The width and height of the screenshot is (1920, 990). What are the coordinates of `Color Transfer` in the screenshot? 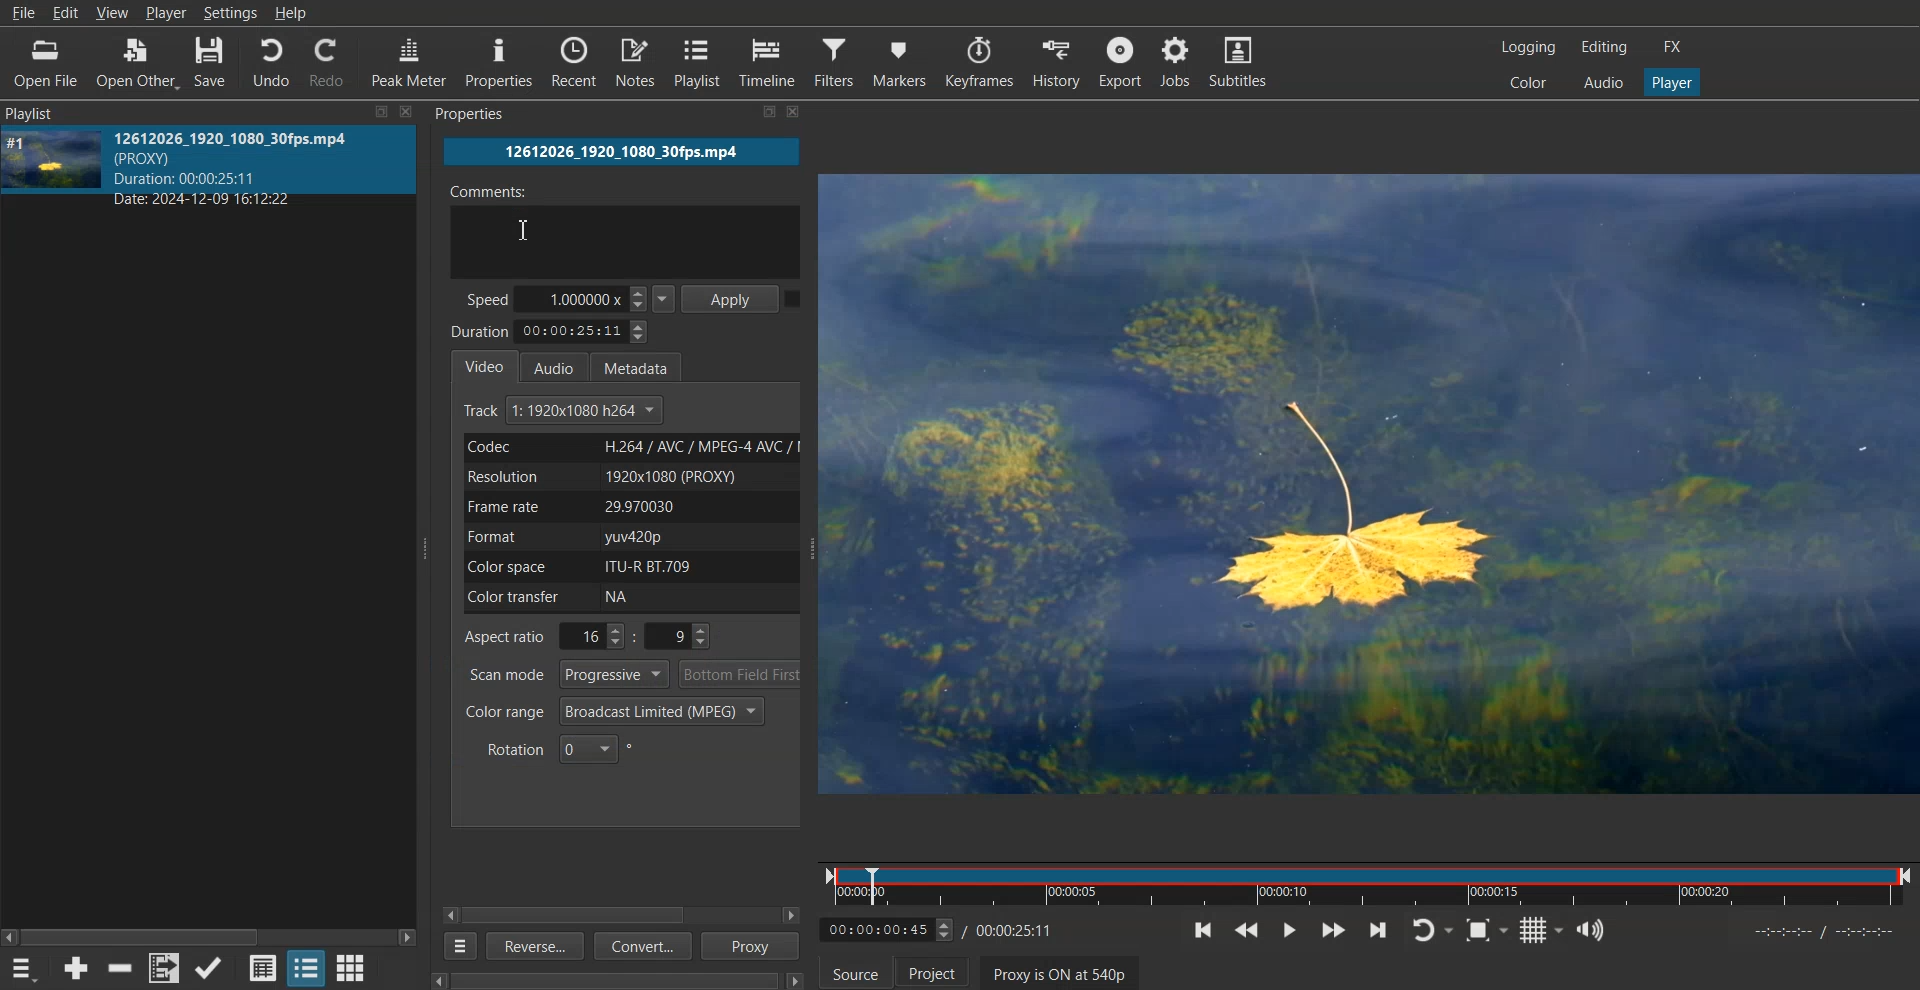 It's located at (634, 598).